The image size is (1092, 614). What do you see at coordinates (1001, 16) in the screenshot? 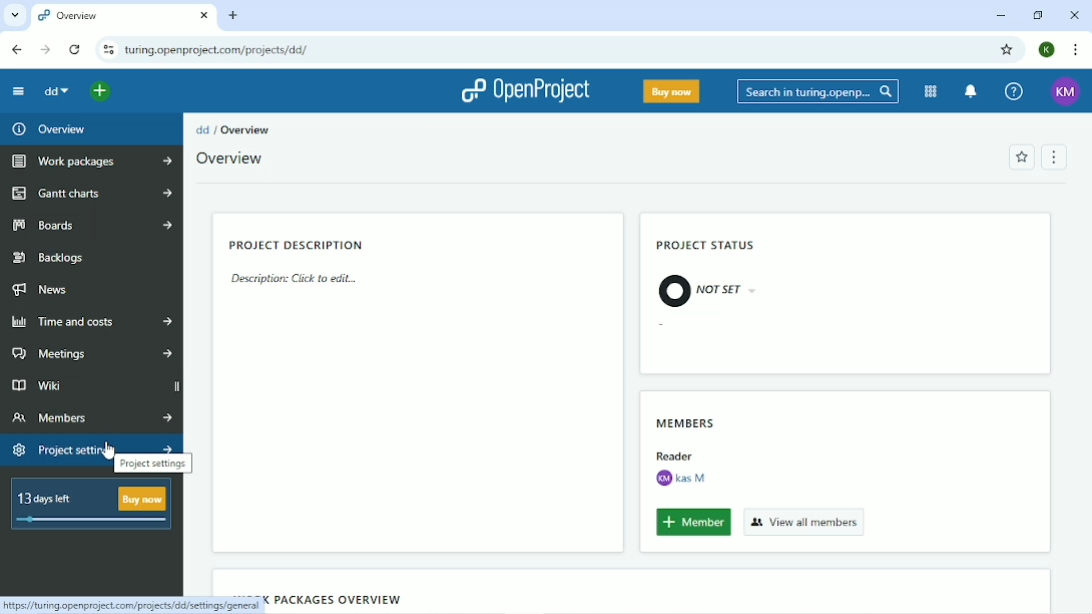
I see `Minimize` at bounding box center [1001, 16].